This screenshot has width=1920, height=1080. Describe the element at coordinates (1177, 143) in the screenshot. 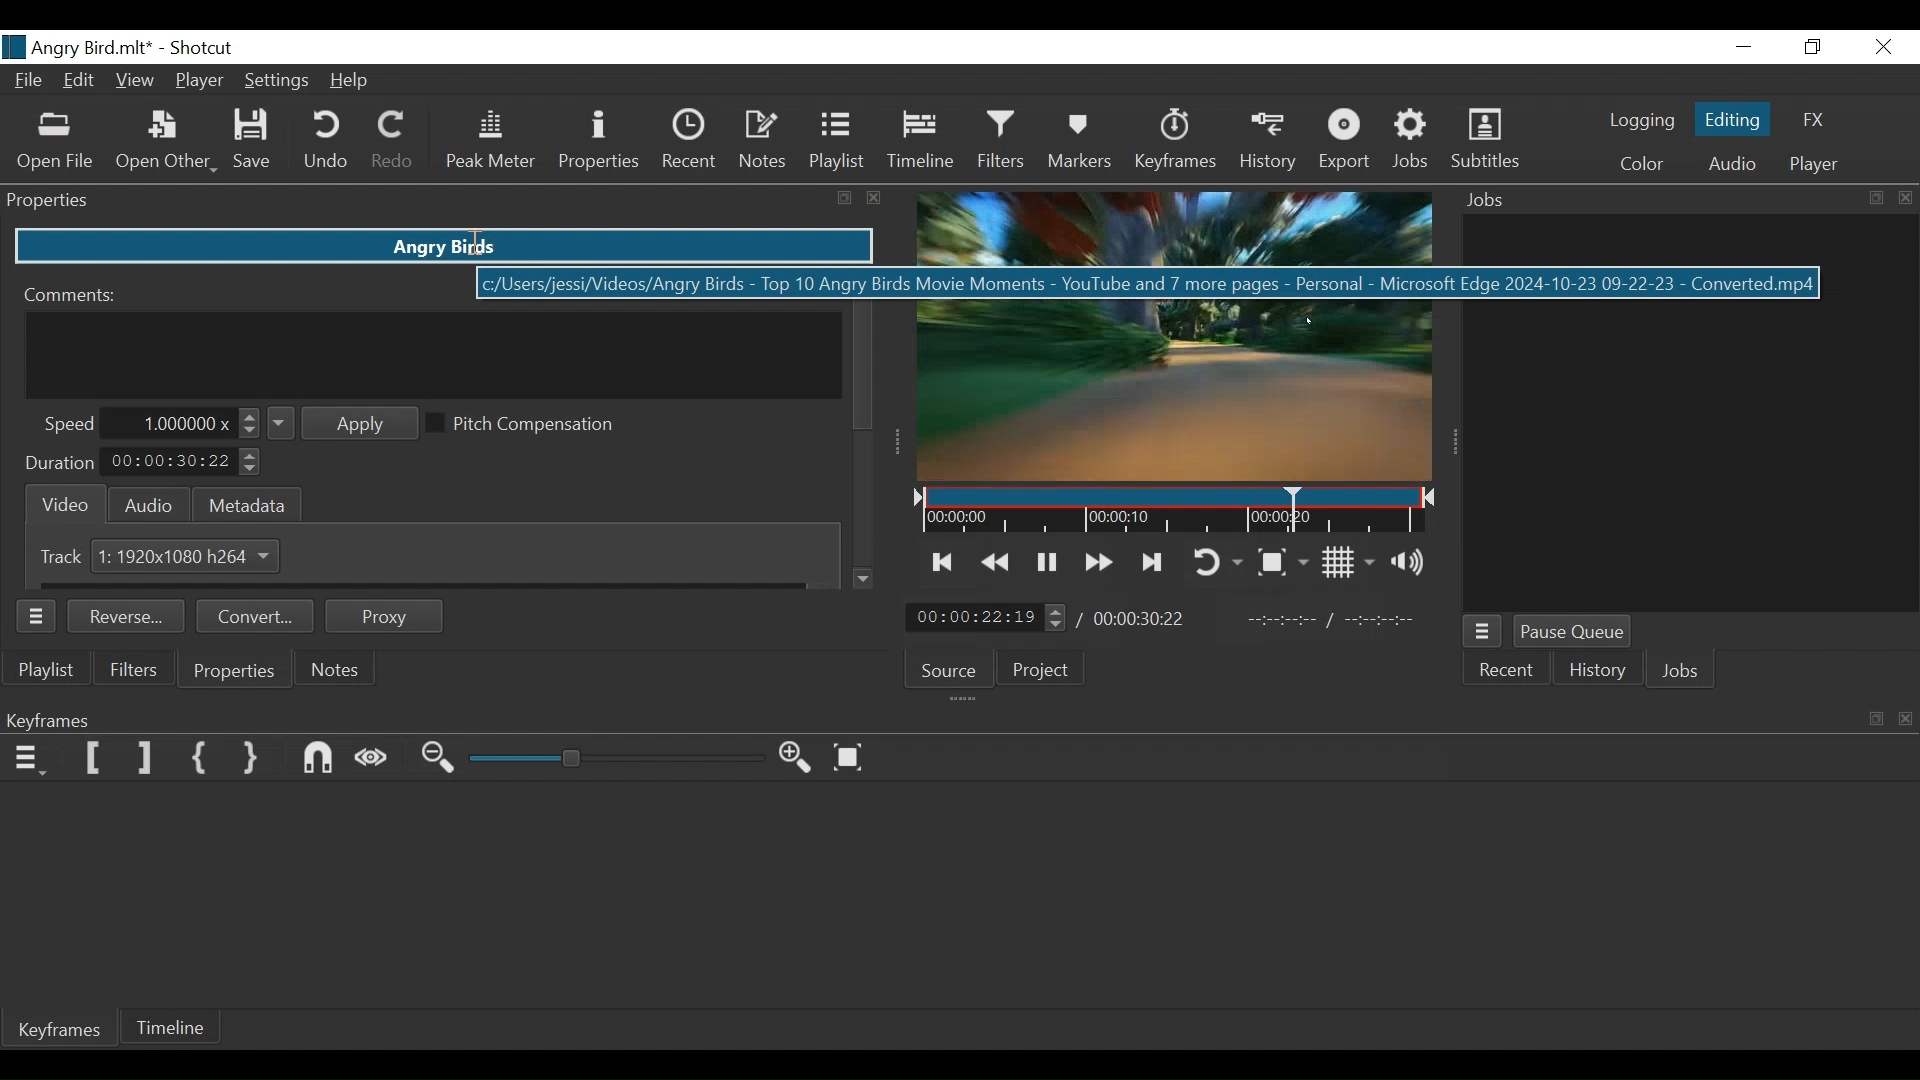

I see `Keyframe` at that location.